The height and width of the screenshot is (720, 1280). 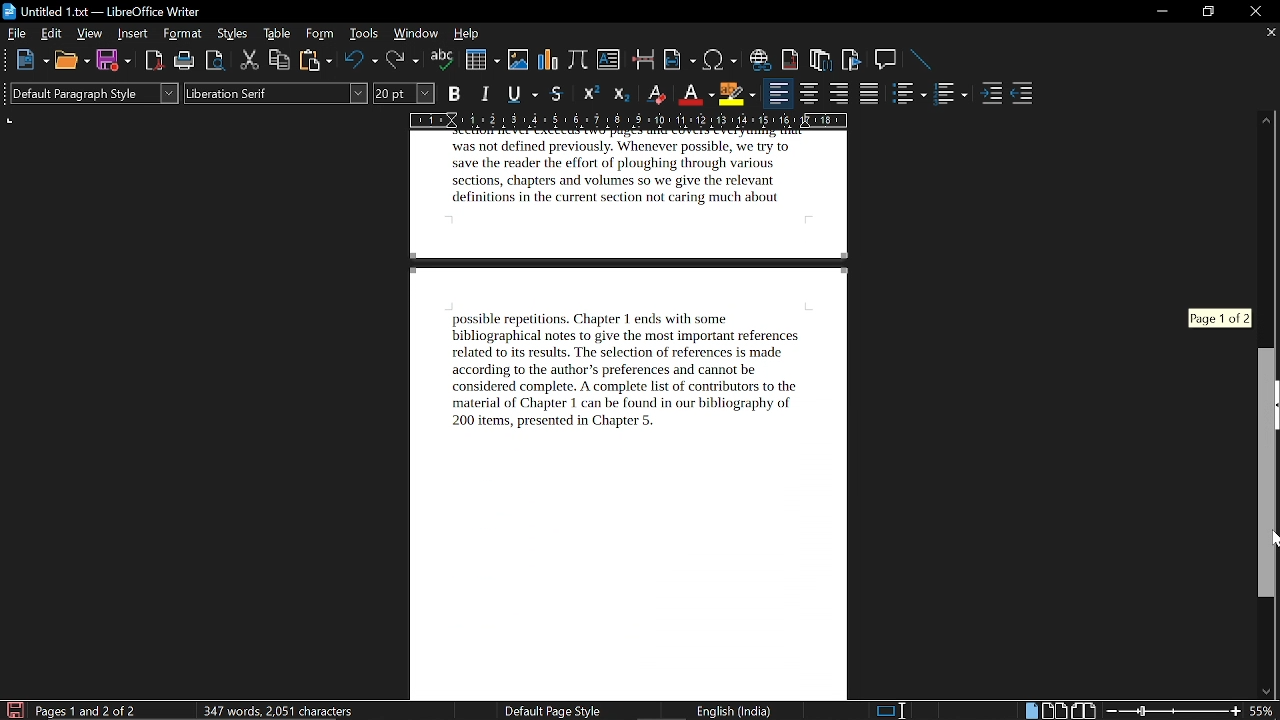 What do you see at coordinates (277, 94) in the screenshot?
I see `font style` at bounding box center [277, 94].